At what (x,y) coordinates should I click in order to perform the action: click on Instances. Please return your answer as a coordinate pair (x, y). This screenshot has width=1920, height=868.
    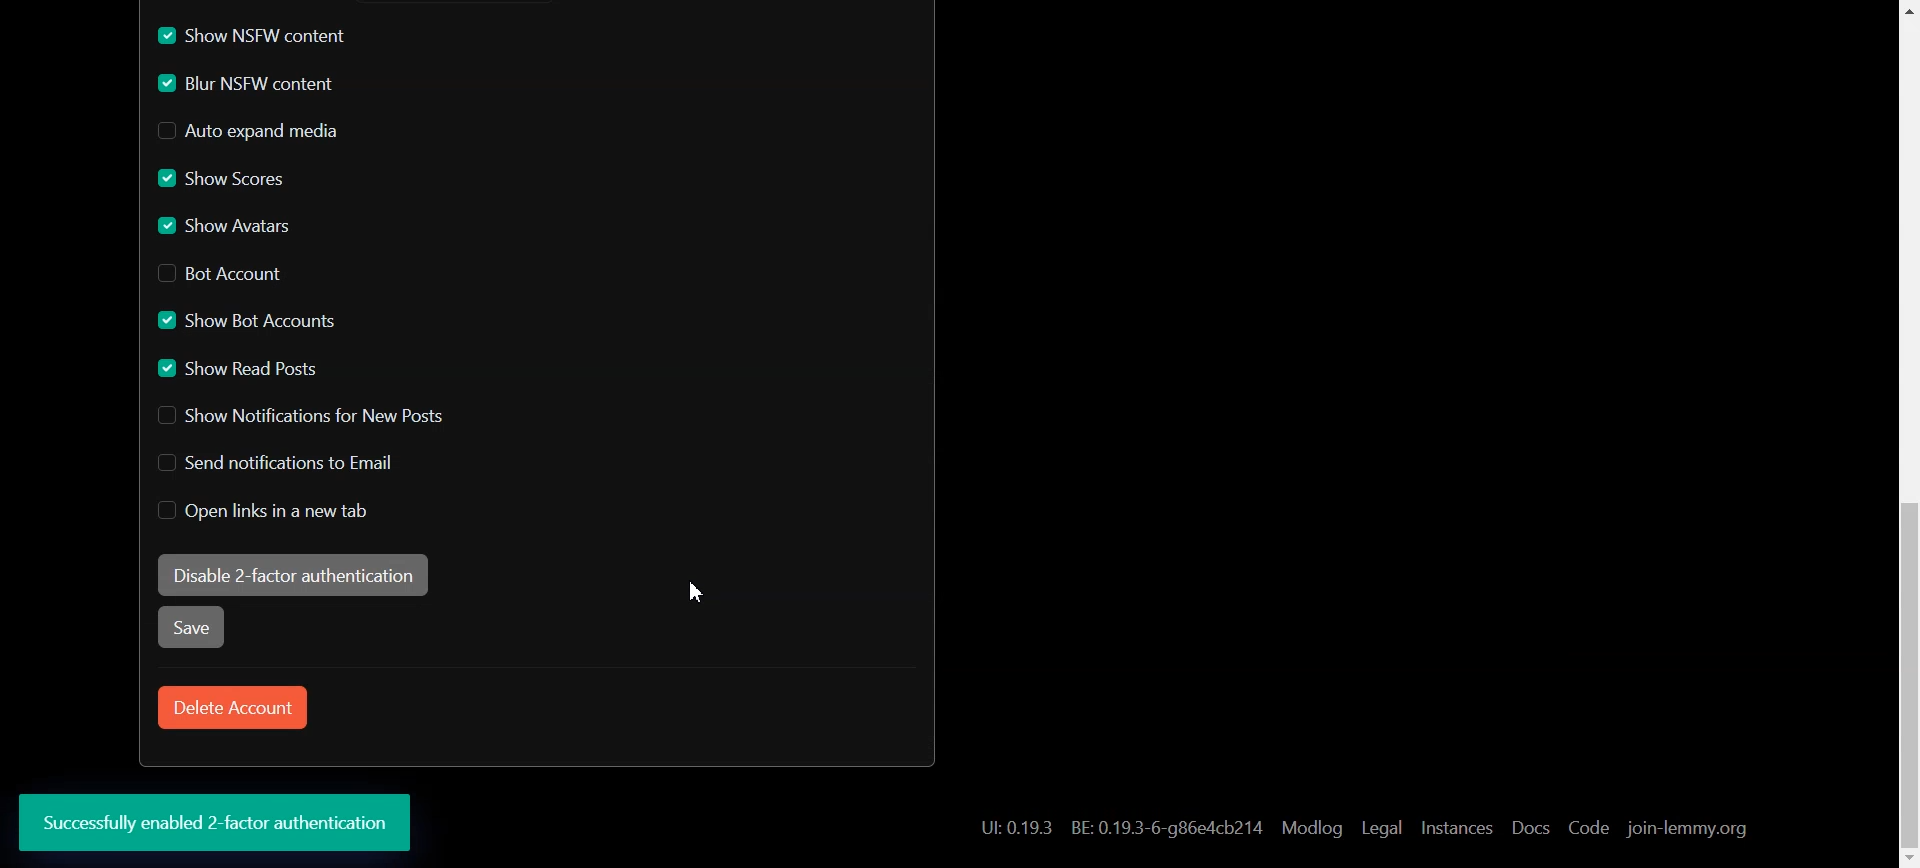
    Looking at the image, I should click on (1457, 828).